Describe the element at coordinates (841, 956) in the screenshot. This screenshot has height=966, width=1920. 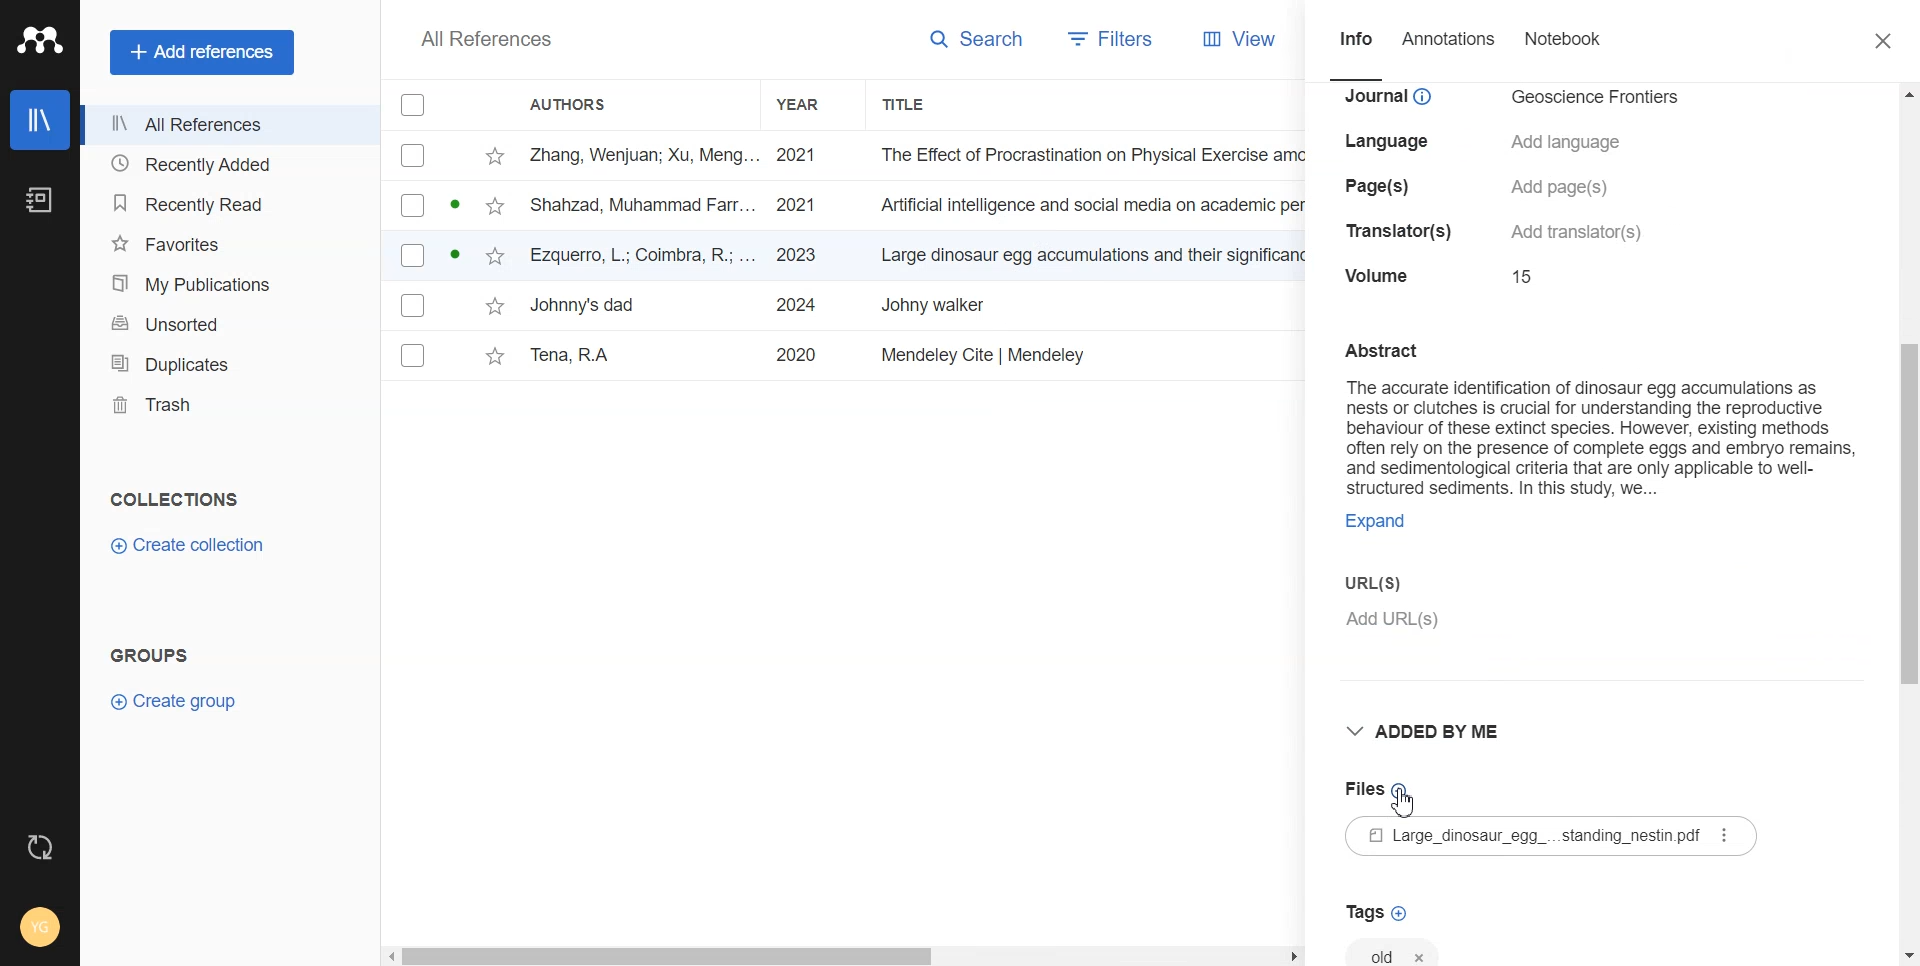
I see `Horizontal scroll bar` at that location.